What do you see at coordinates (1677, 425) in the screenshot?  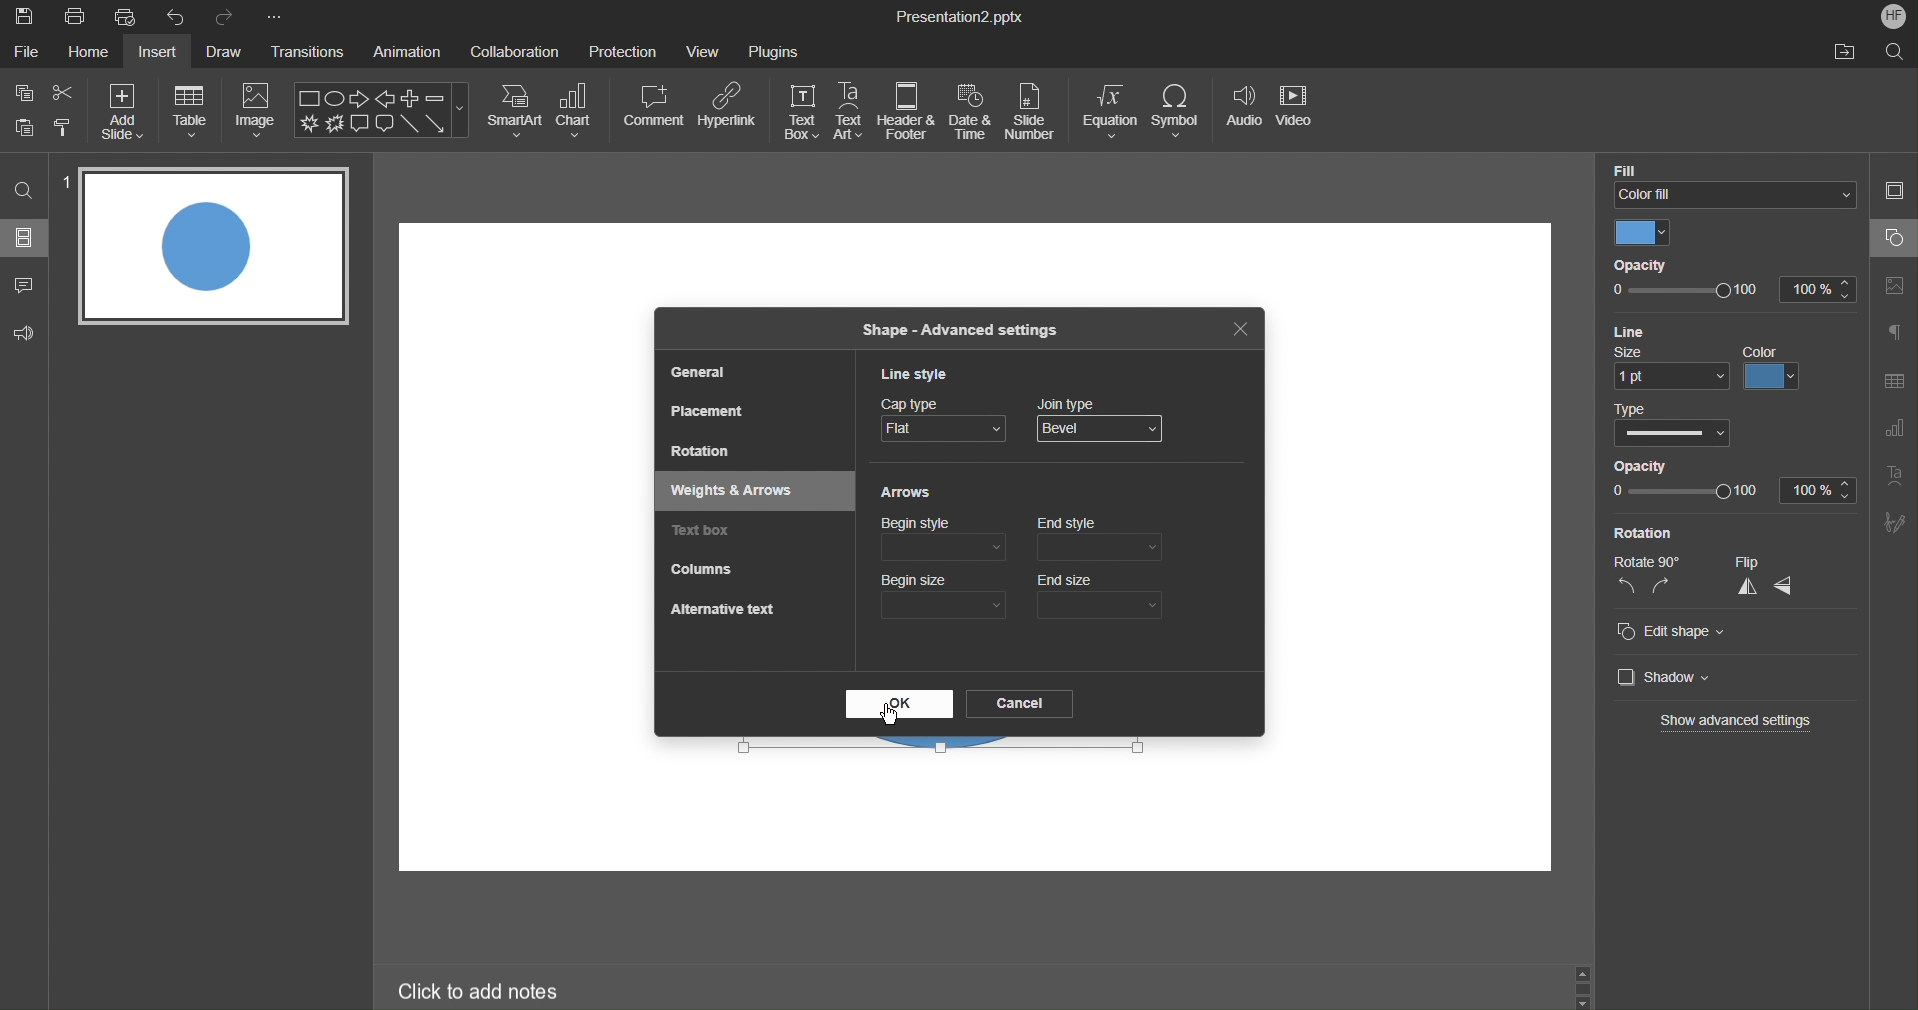 I see `Type` at bounding box center [1677, 425].